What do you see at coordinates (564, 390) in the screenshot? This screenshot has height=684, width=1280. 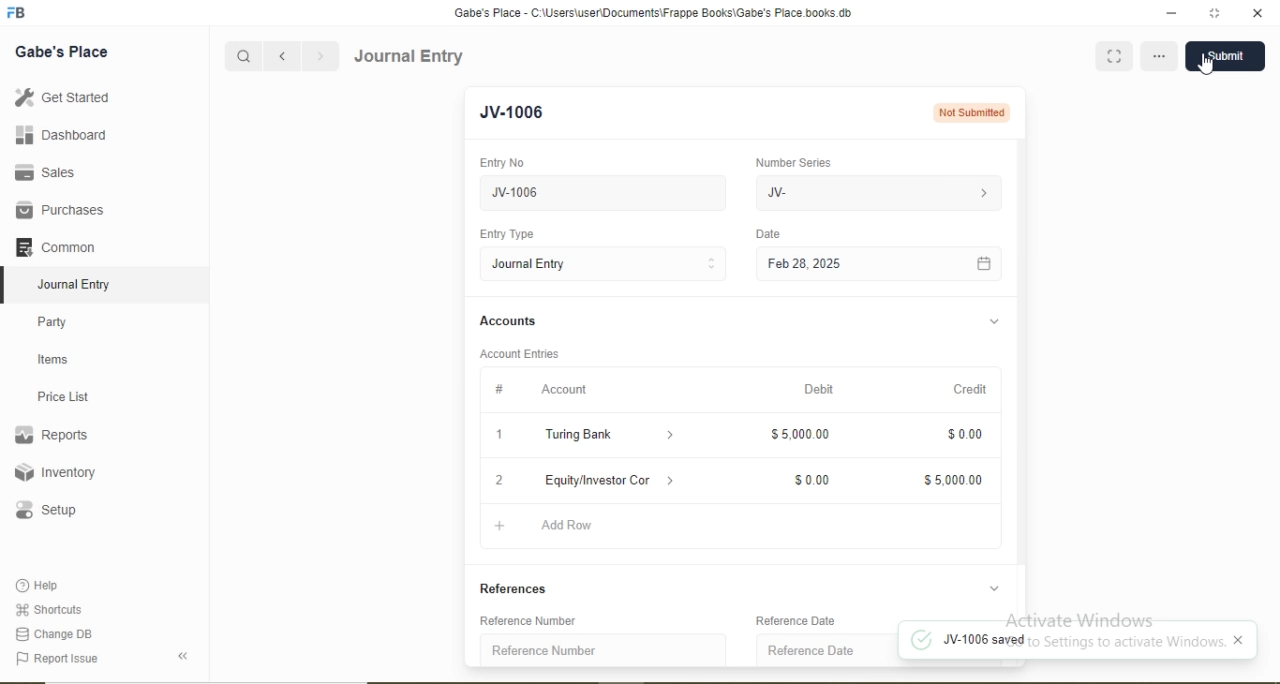 I see `Account` at bounding box center [564, 390].